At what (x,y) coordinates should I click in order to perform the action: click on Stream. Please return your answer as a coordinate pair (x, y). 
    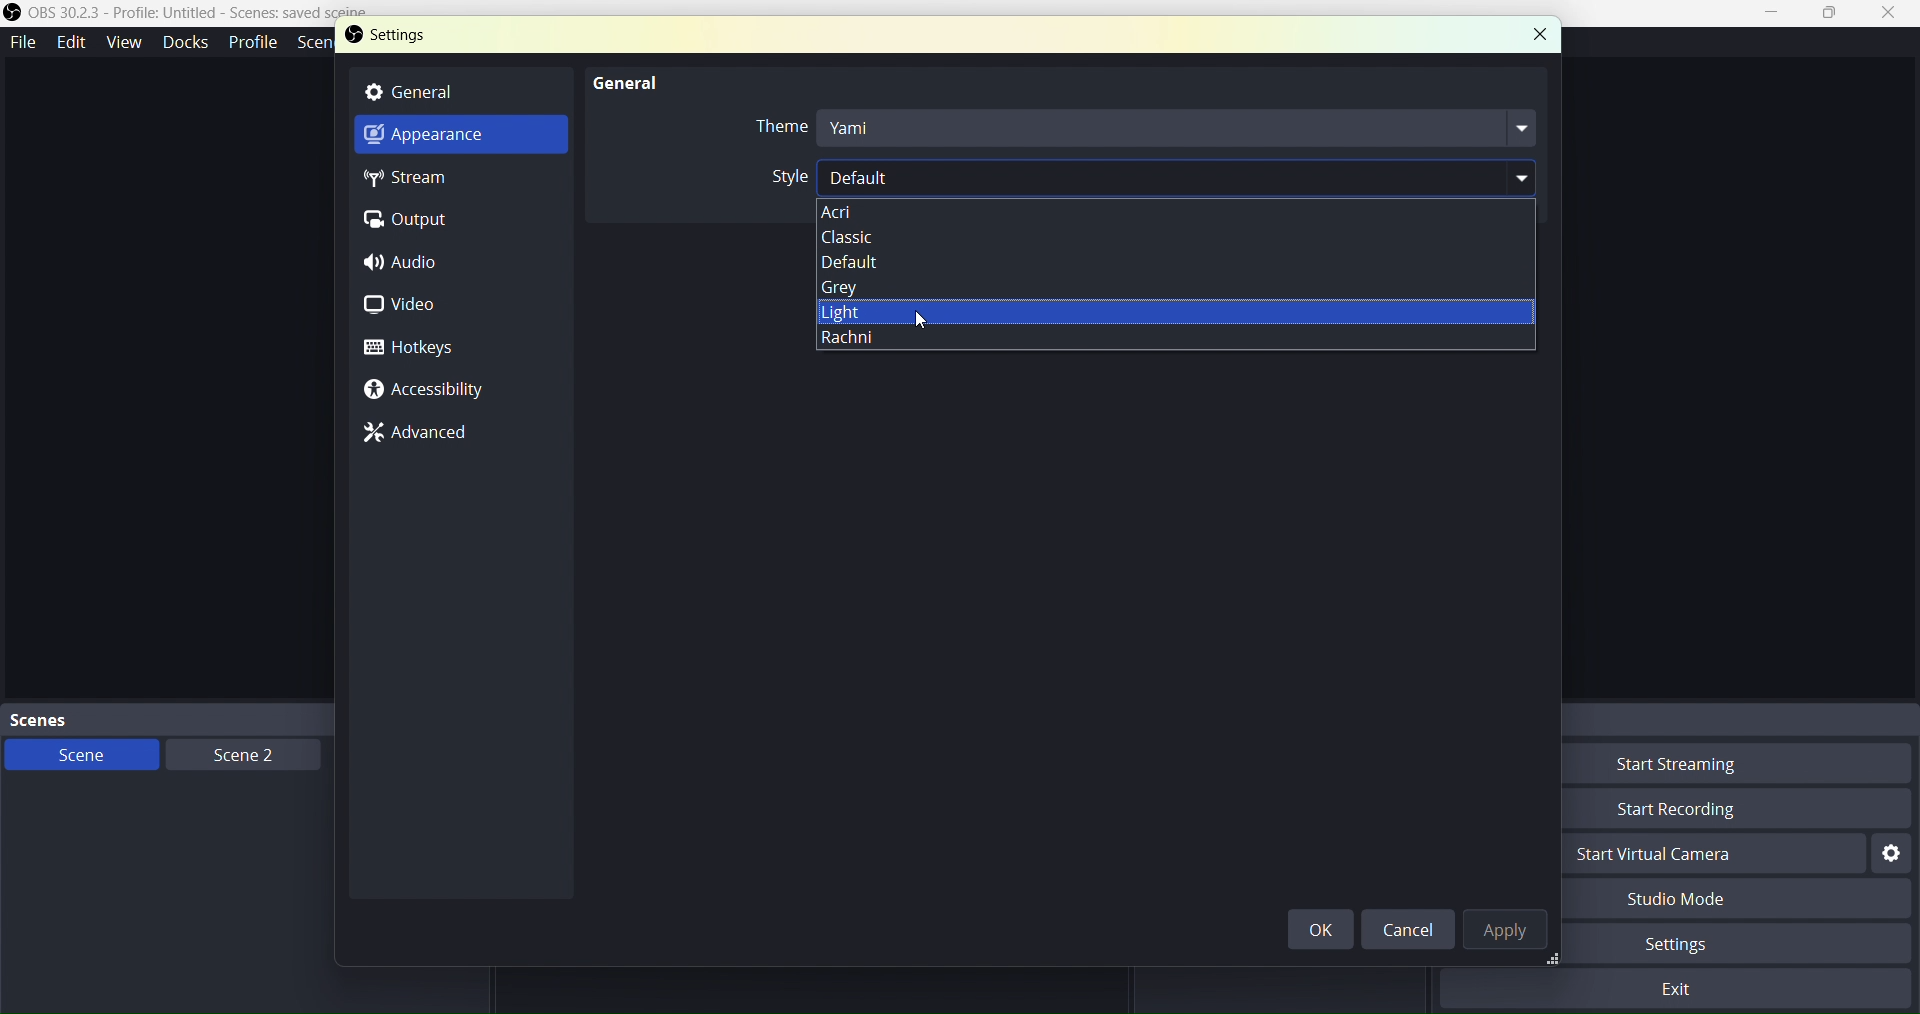
    Looking at the image, I should click on (427, 180).